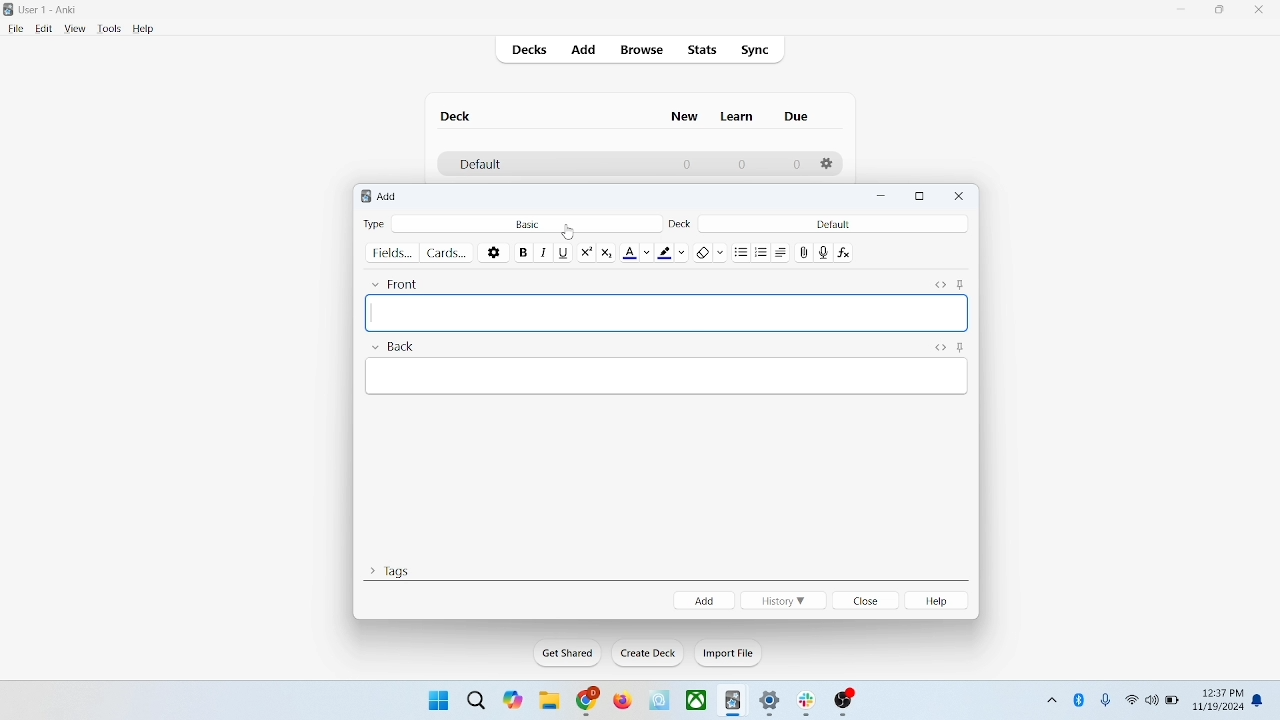  I want to click on default, so click(479, 165).